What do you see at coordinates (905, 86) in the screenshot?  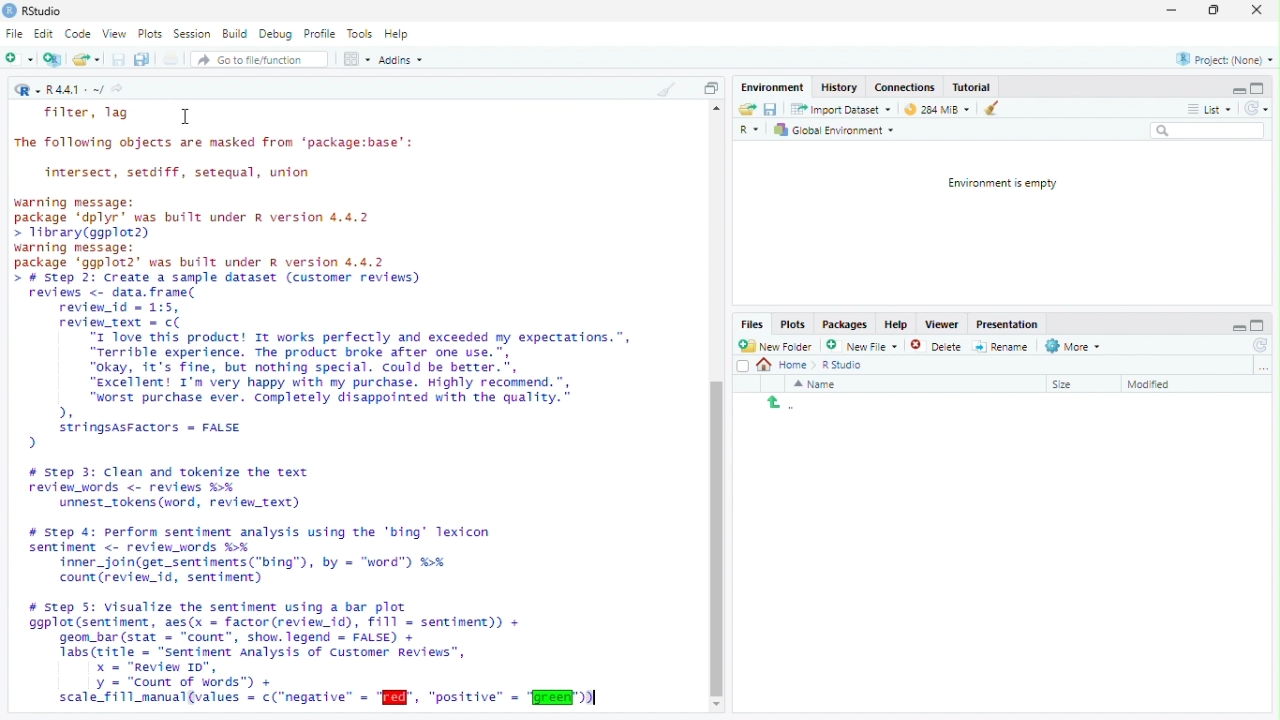 I see `Connections` at bounding box center [905, 86].